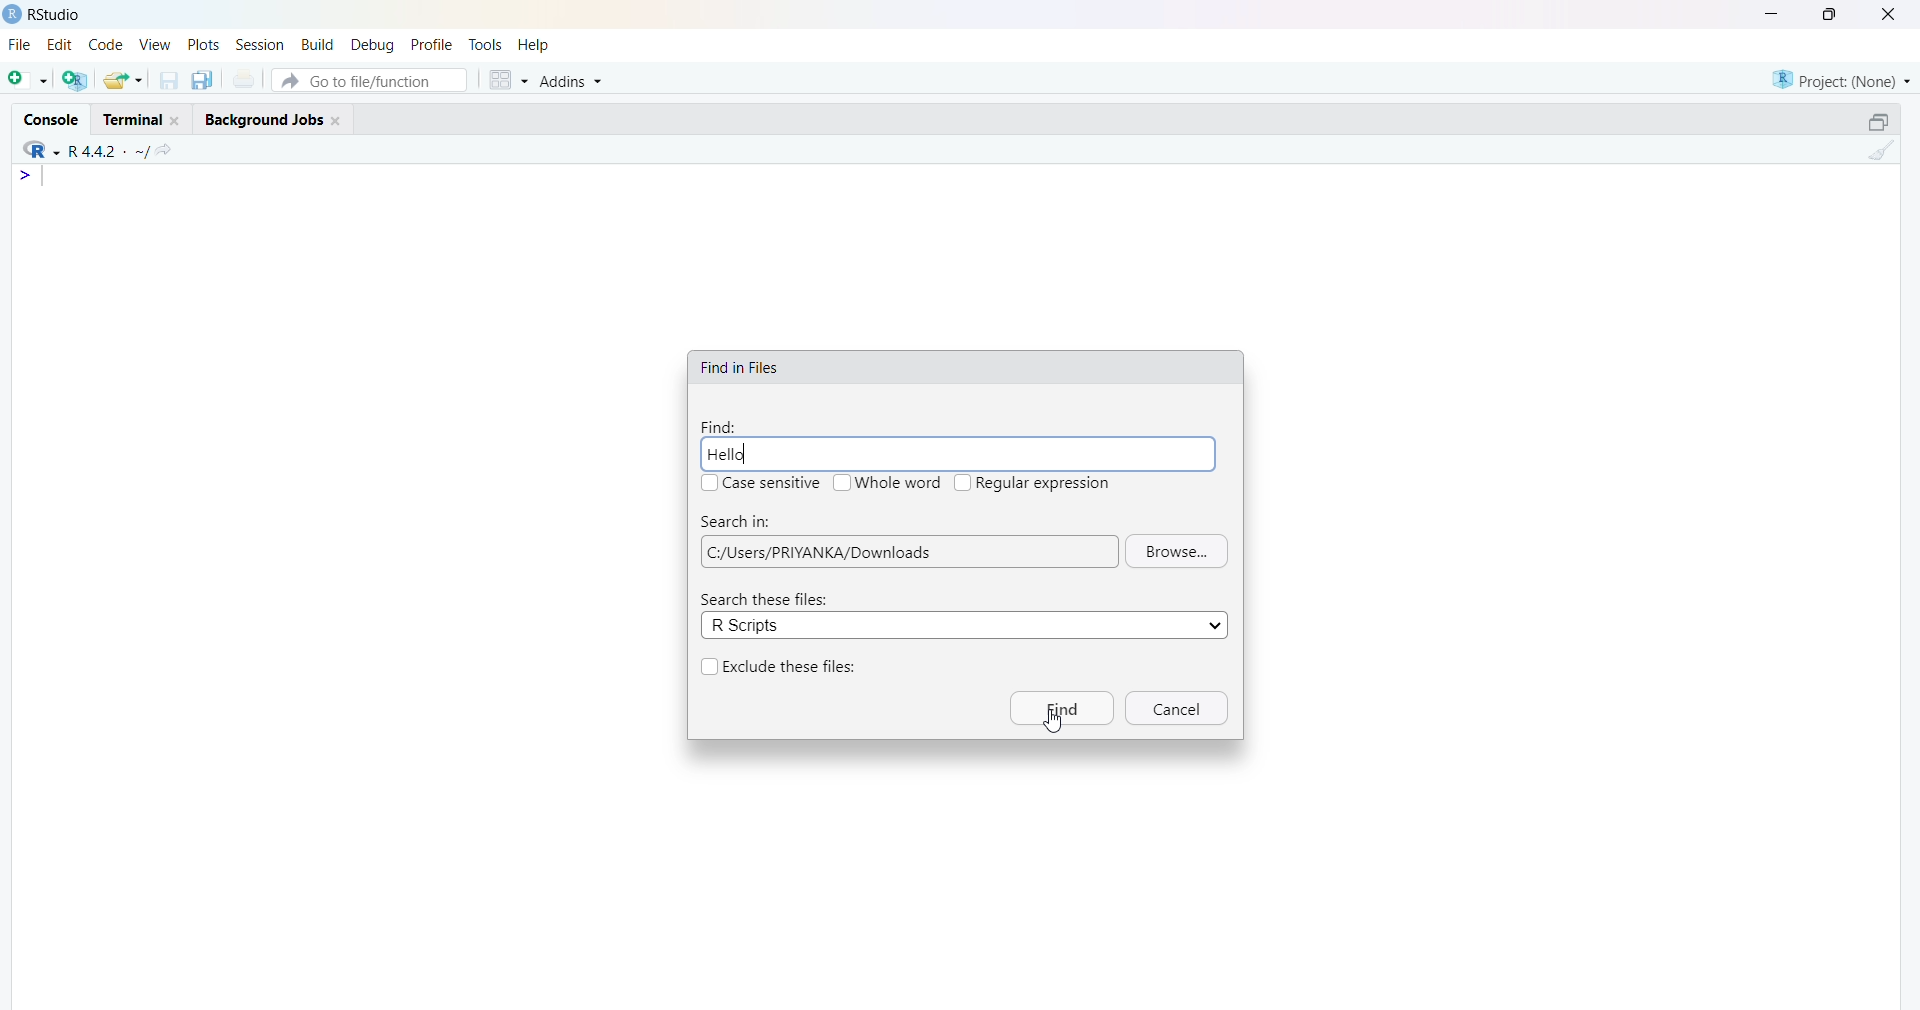 The width and height of the screenshot is (1920, 1010). What do you see at coordinates (106, 44) in the screenshot?
I see `code` at bounding box center [106, 44].